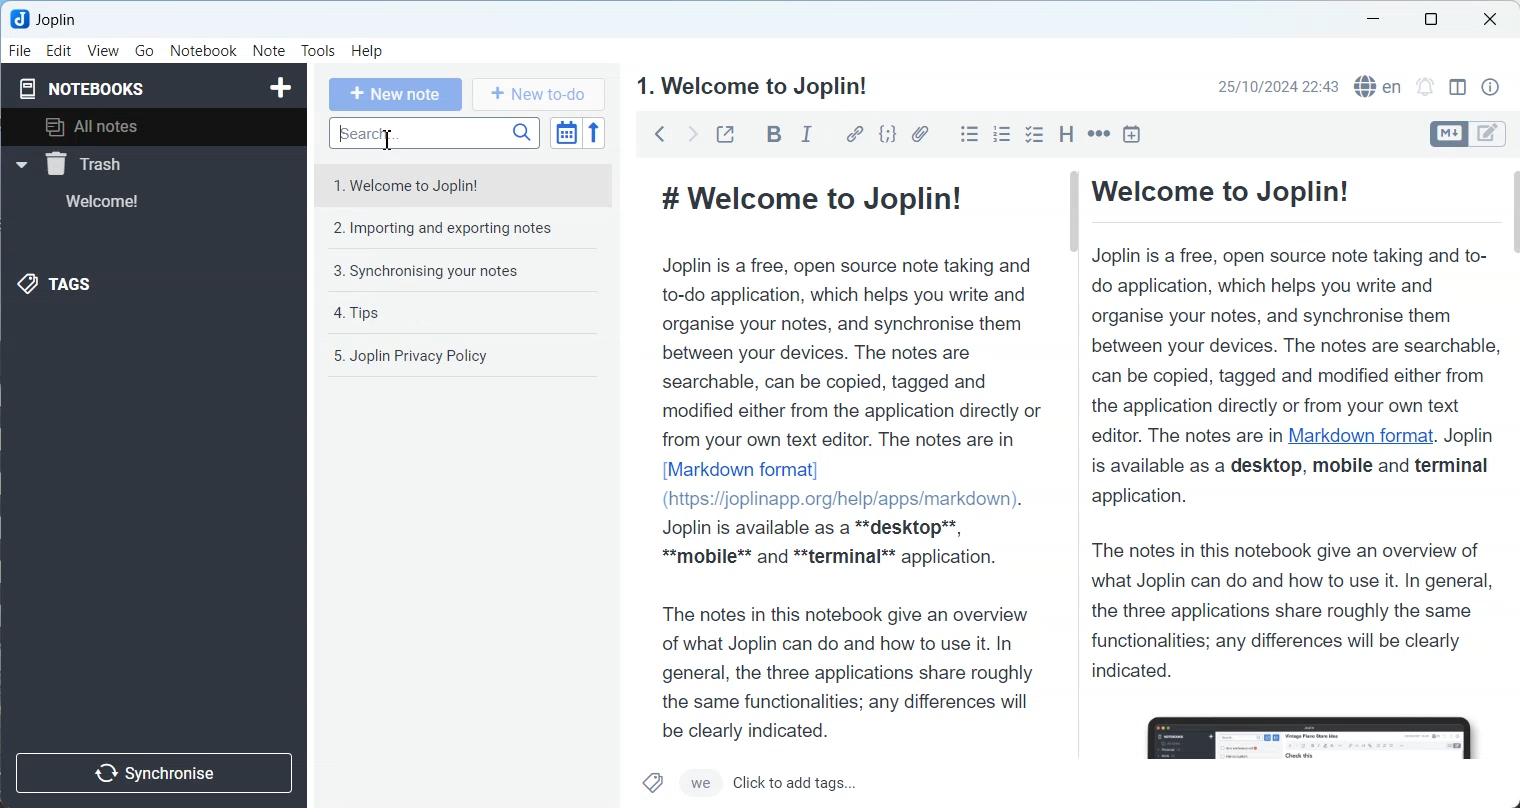 Image resolution: width=1520 pixels, height=808 pixels. Describe the element at coordinates (88, 87) in the screenshot. I see `notebooks` at that location.